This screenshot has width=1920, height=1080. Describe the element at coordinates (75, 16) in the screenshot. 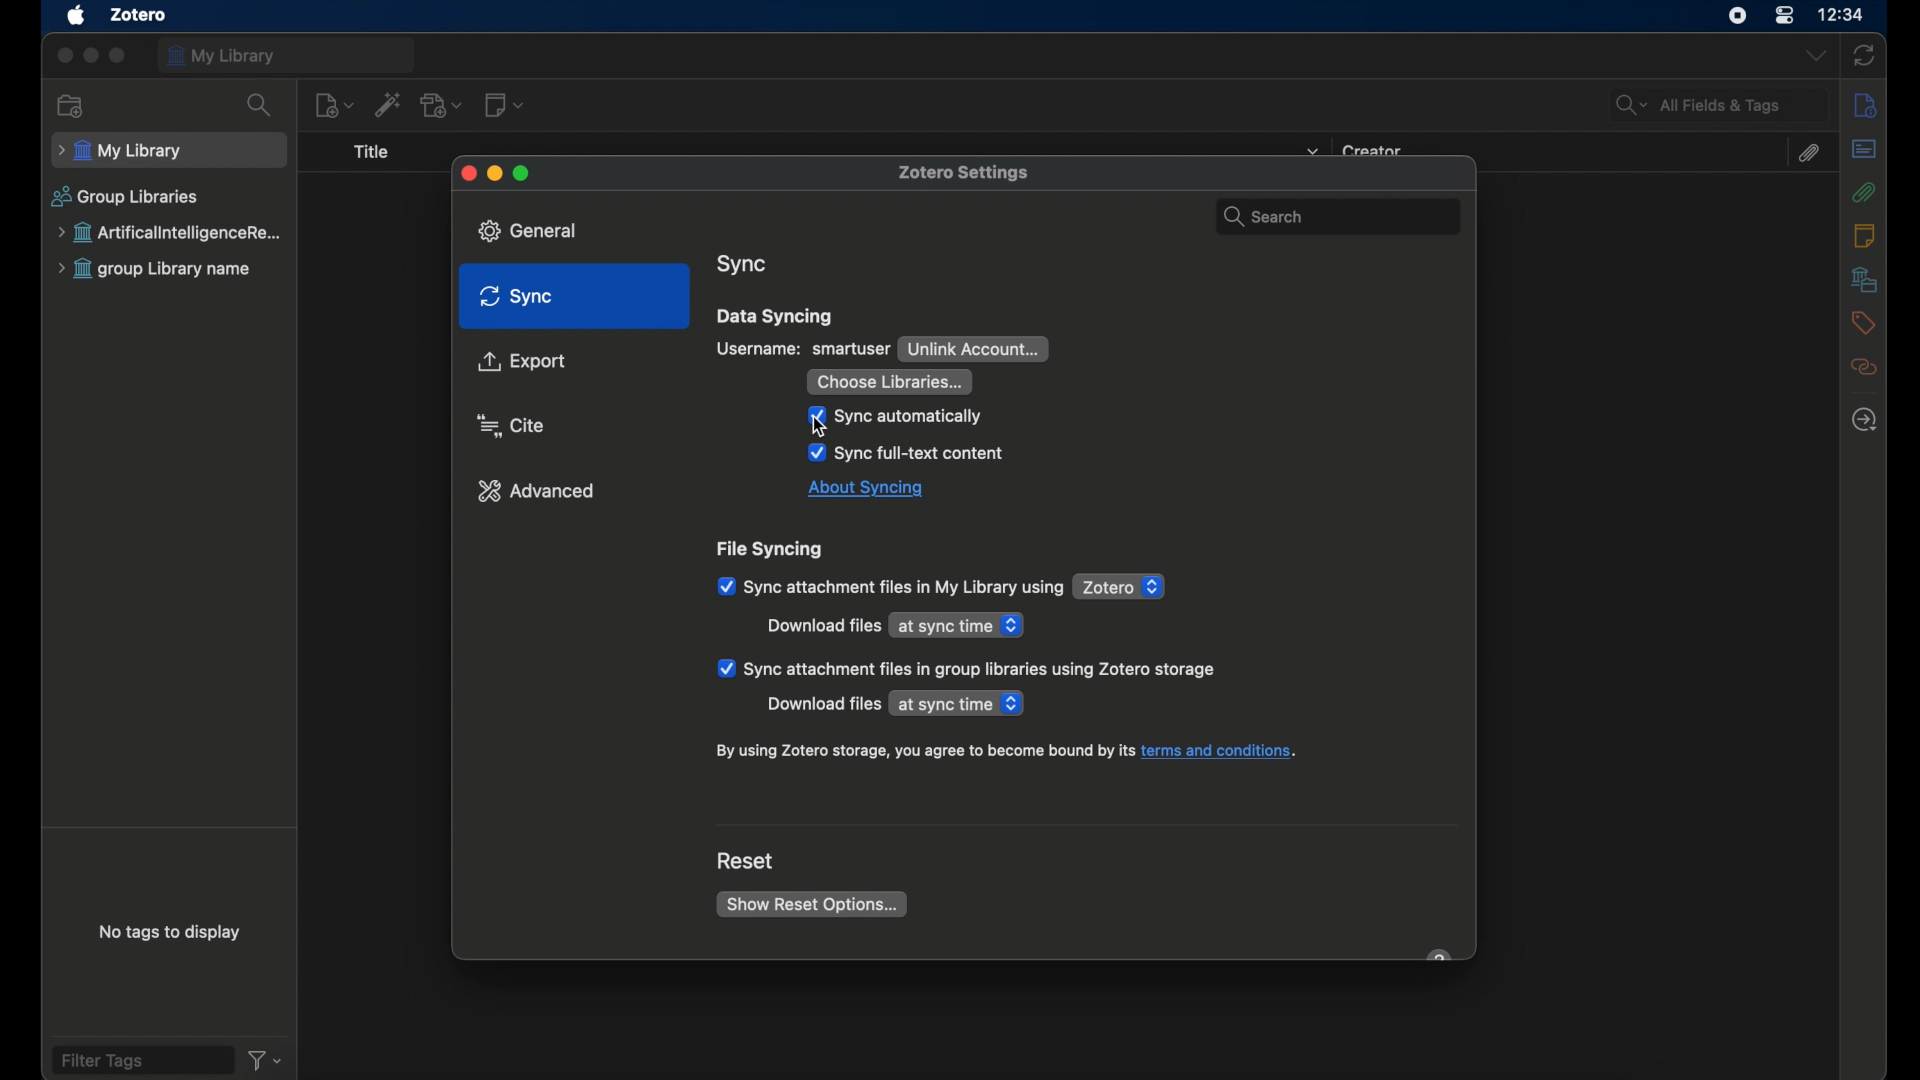

I see `apple icon` at that location.